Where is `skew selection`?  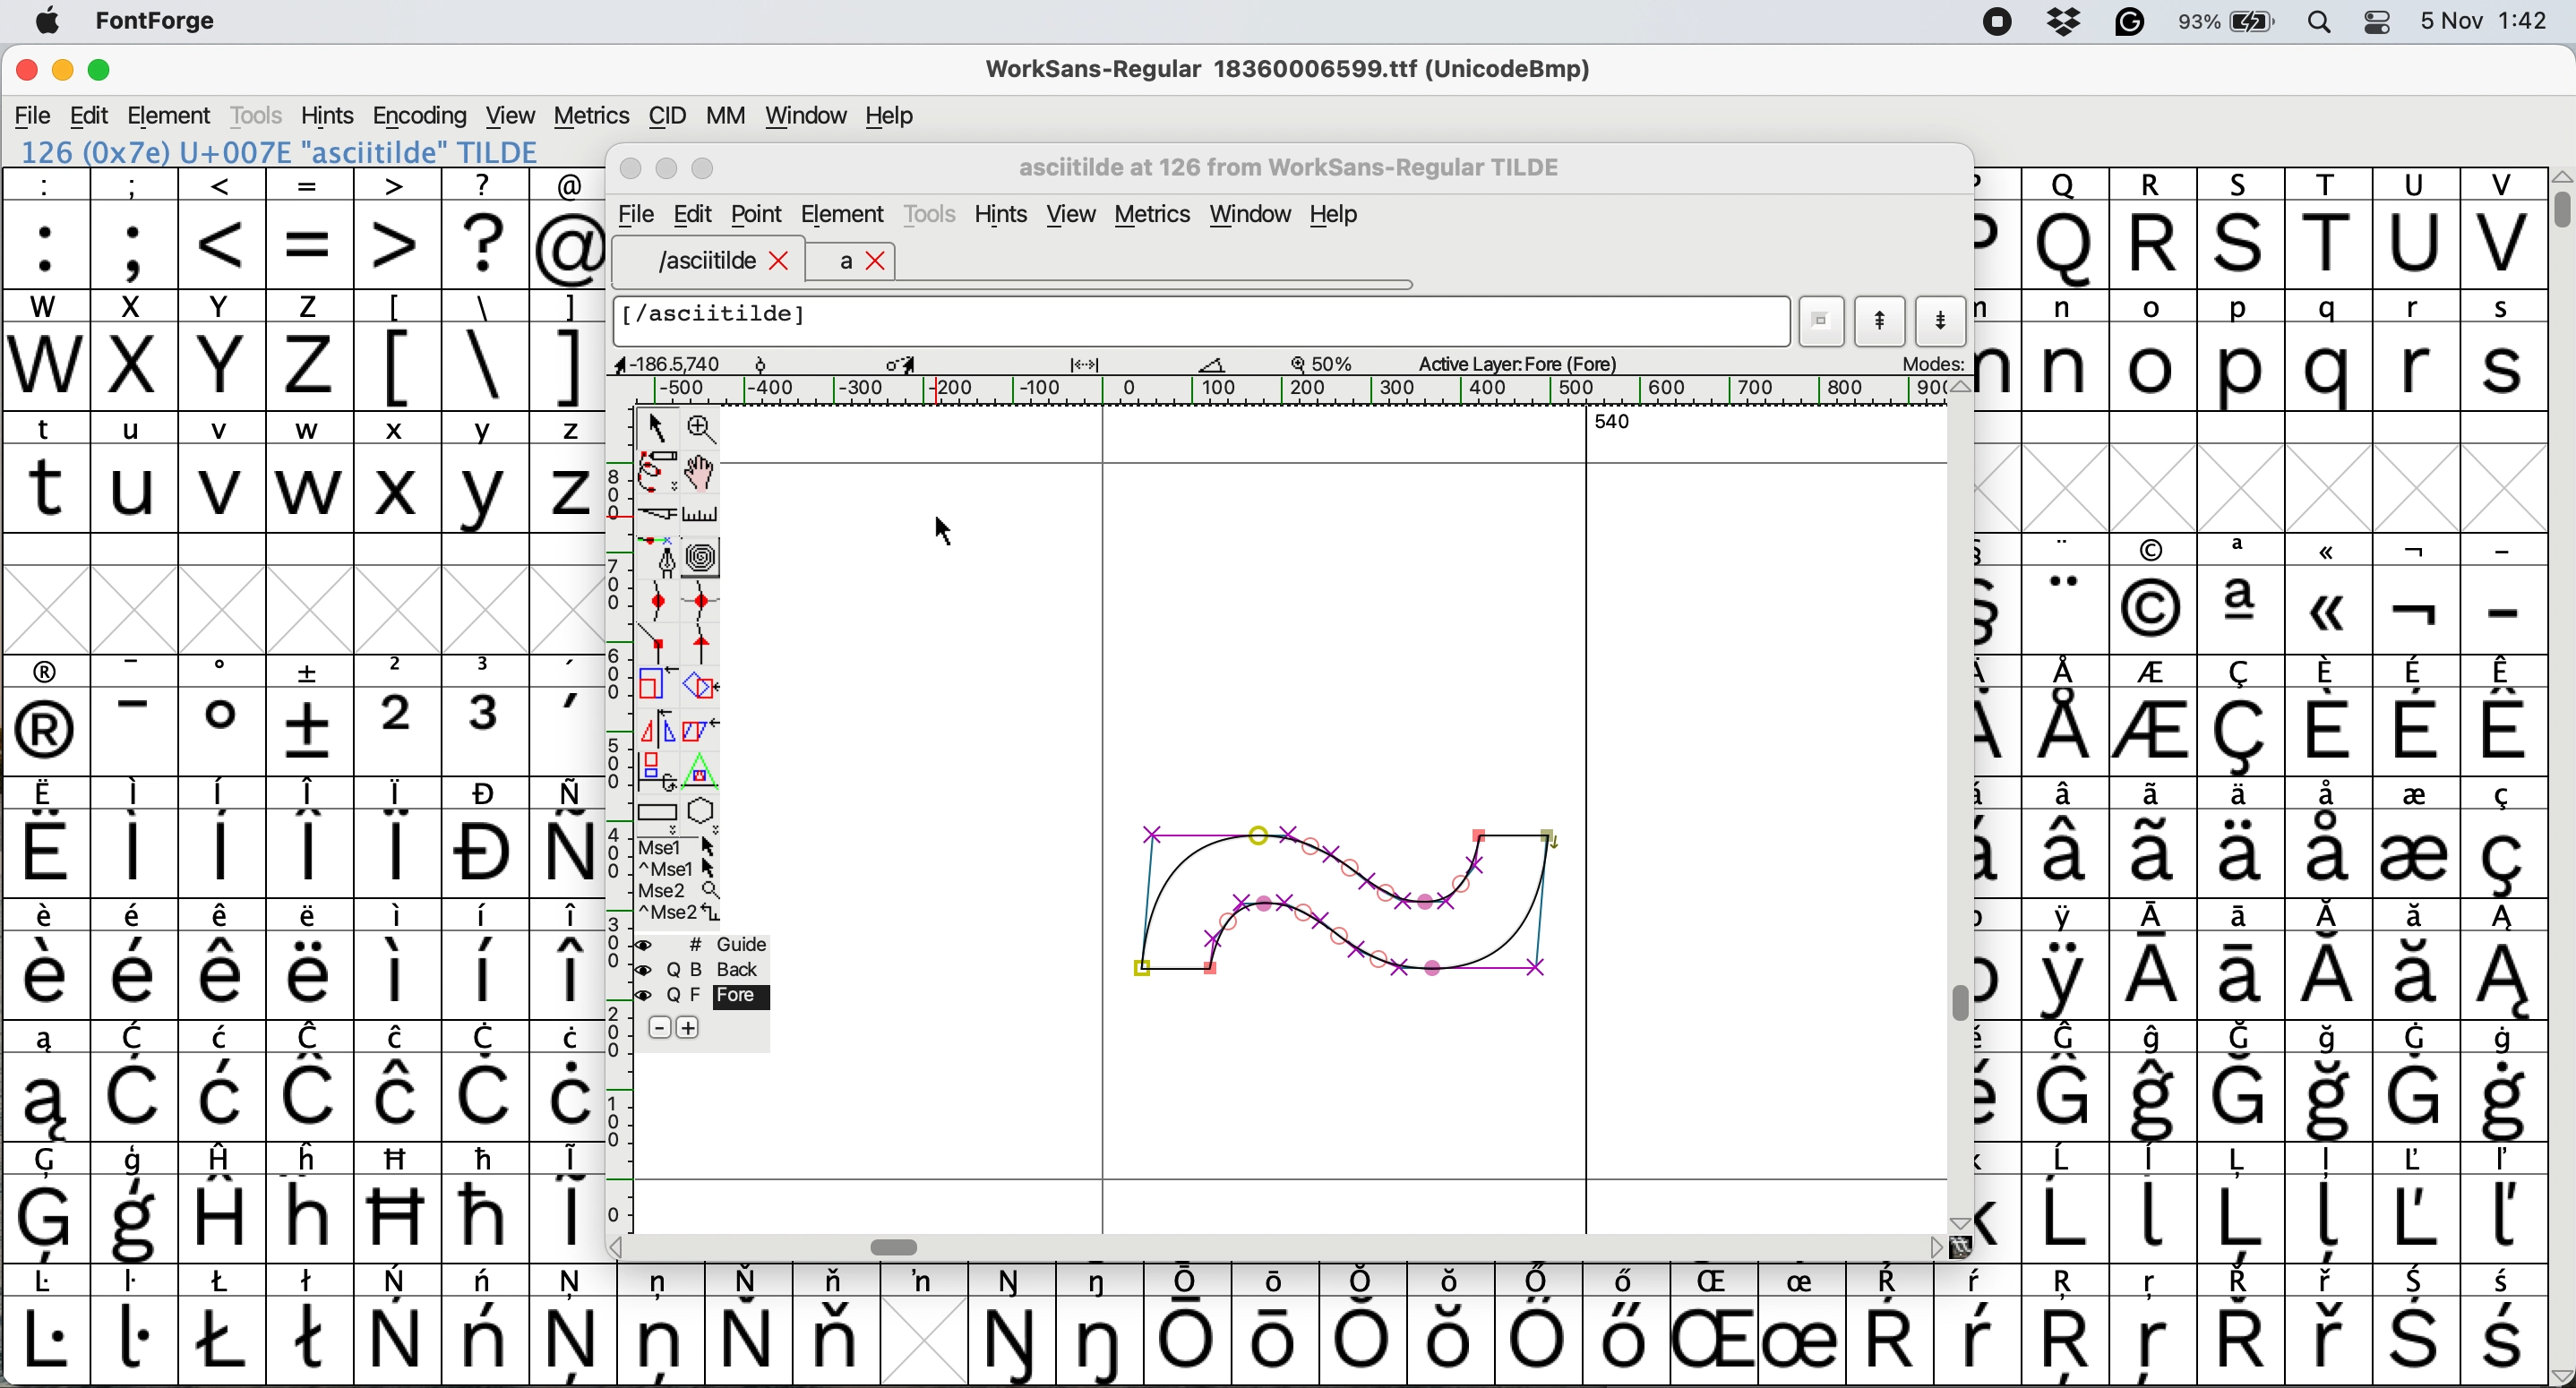 skew selection is located at coordinates (706, 733).